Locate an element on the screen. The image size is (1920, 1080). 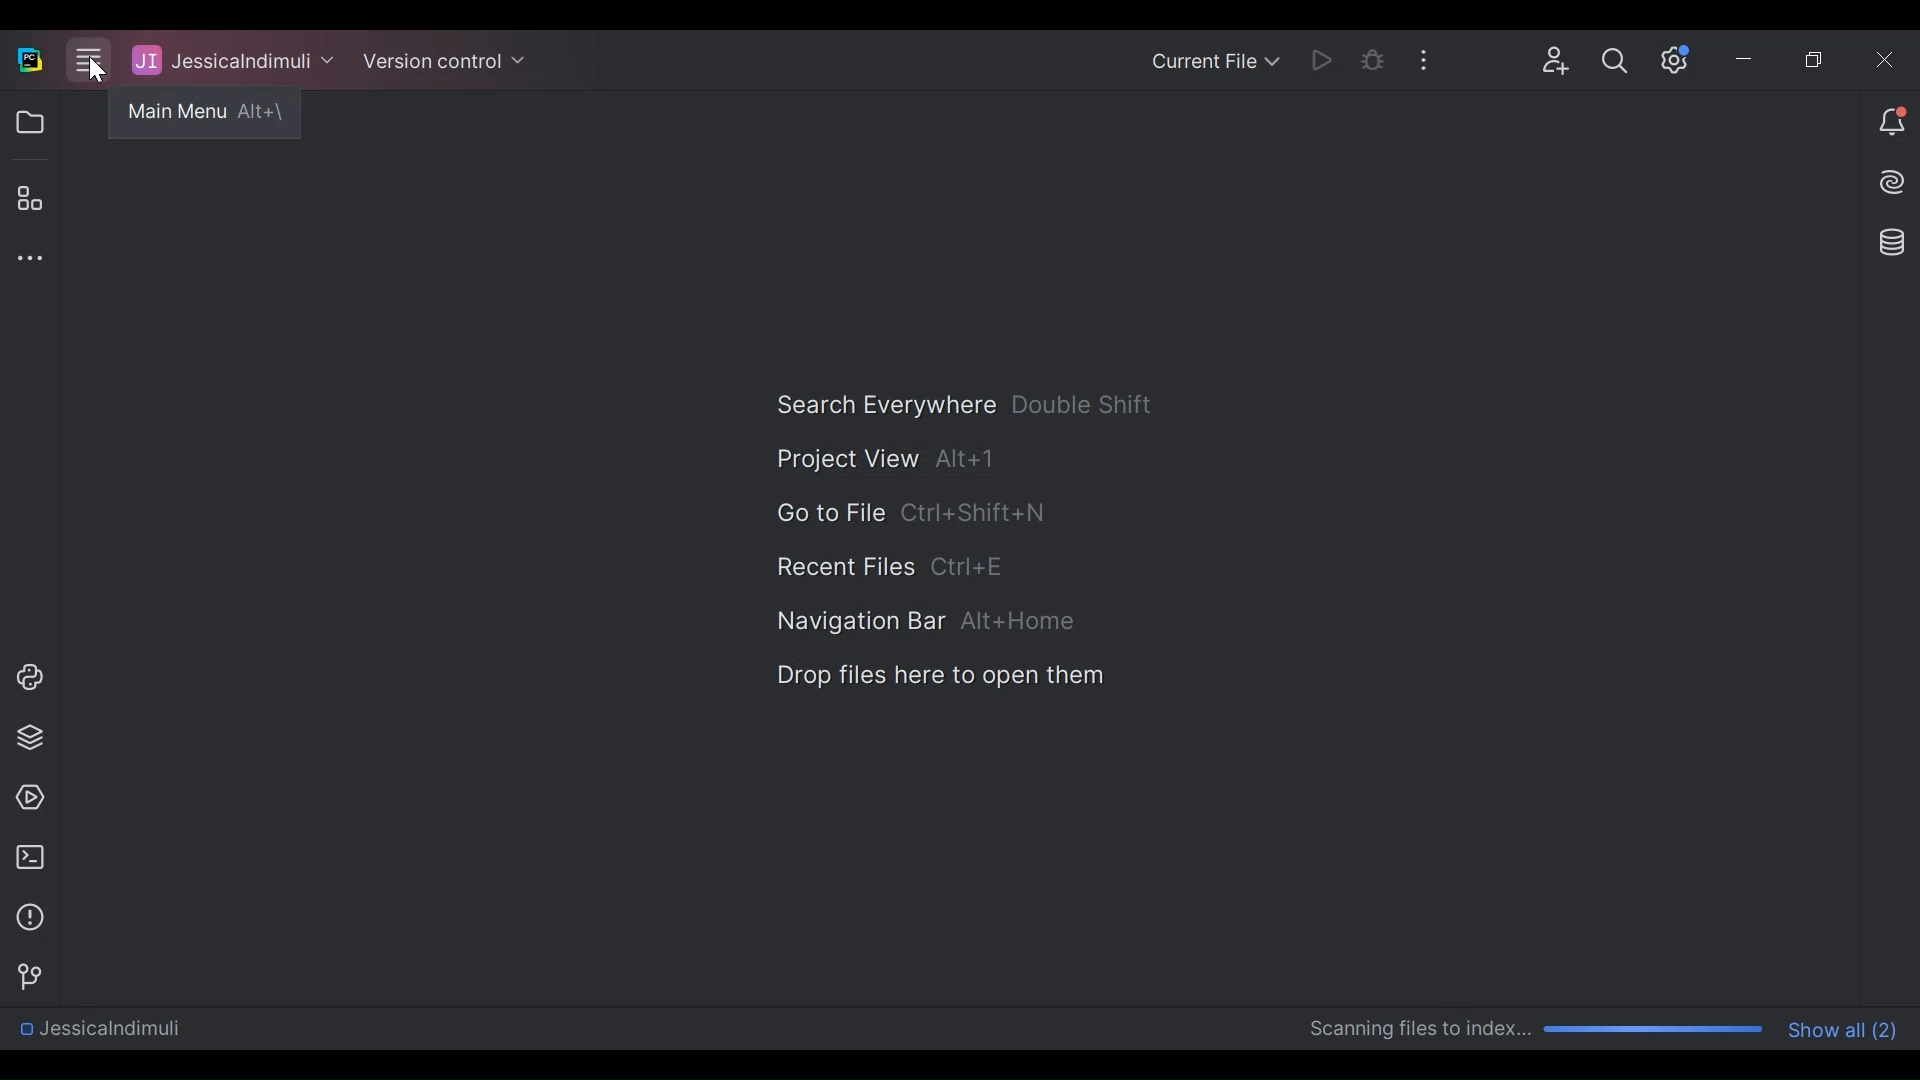
Version Control is located at coordinates (443, 61).